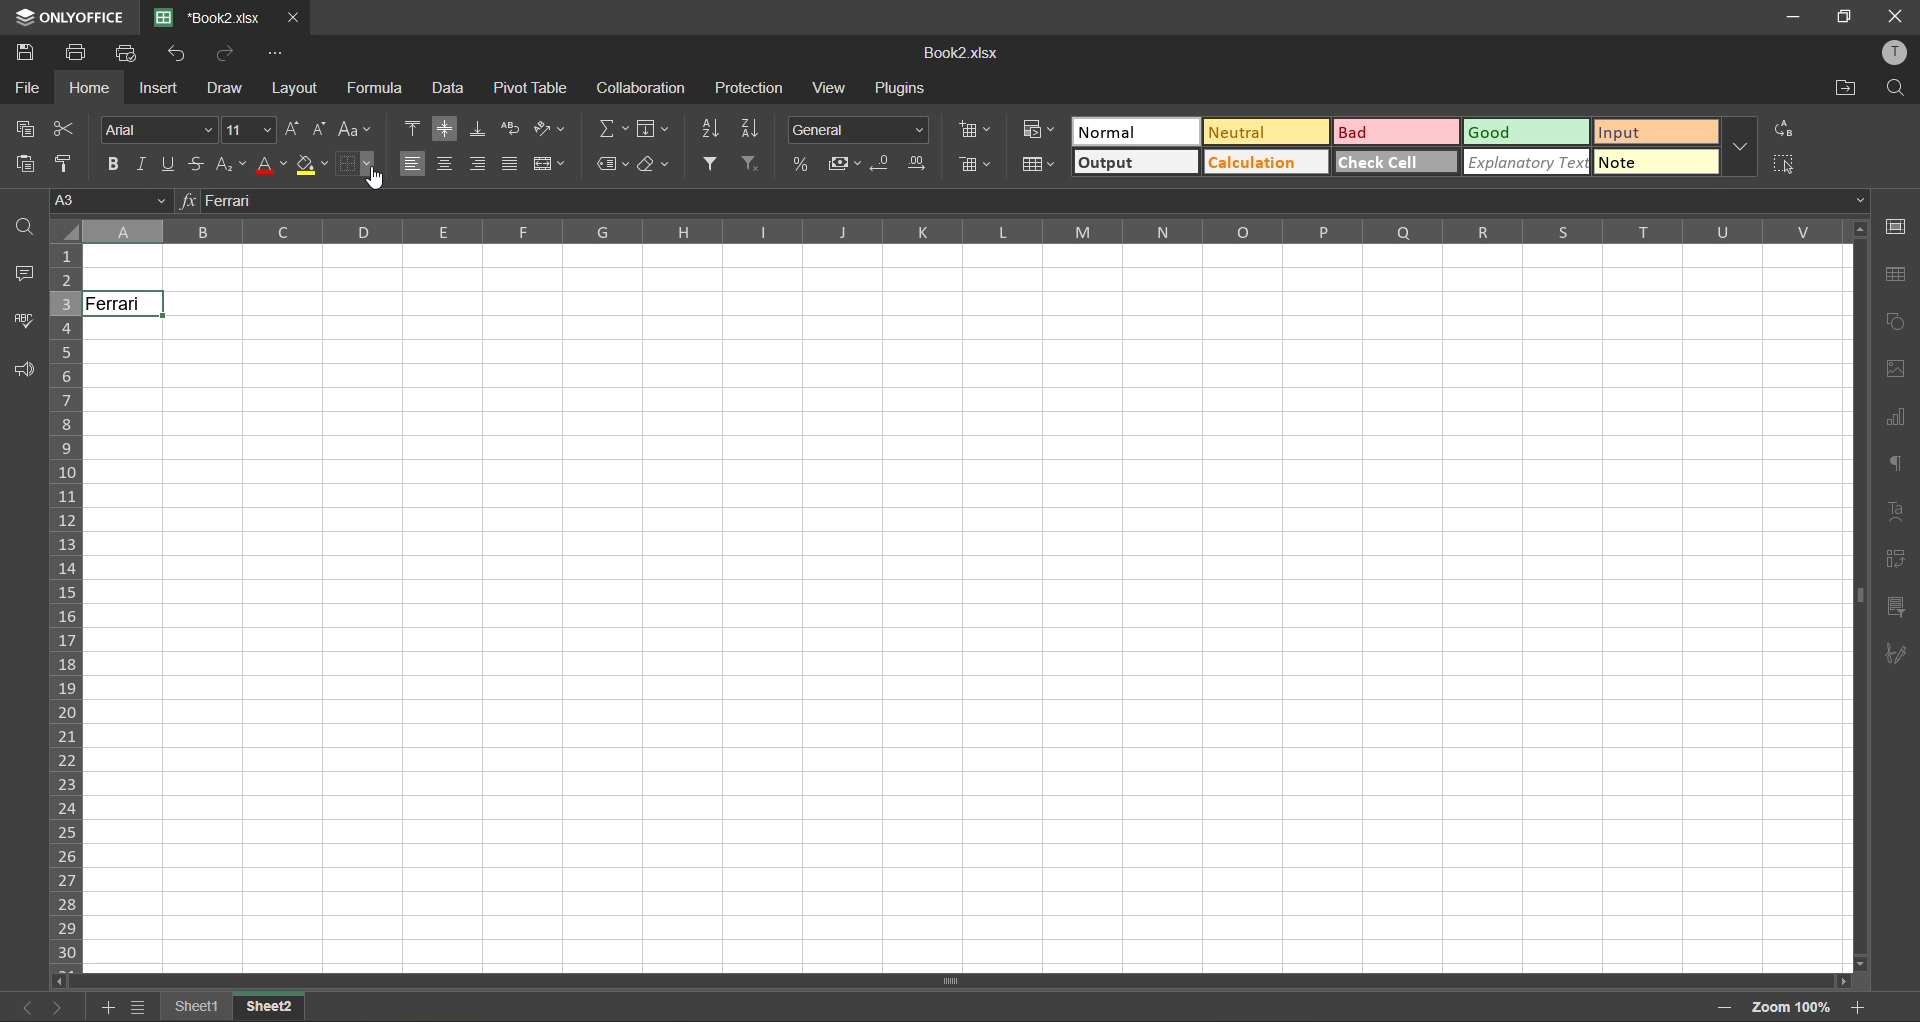 This screenshot has height=1022, width=1920. I want to click on home, so click(90, 87).